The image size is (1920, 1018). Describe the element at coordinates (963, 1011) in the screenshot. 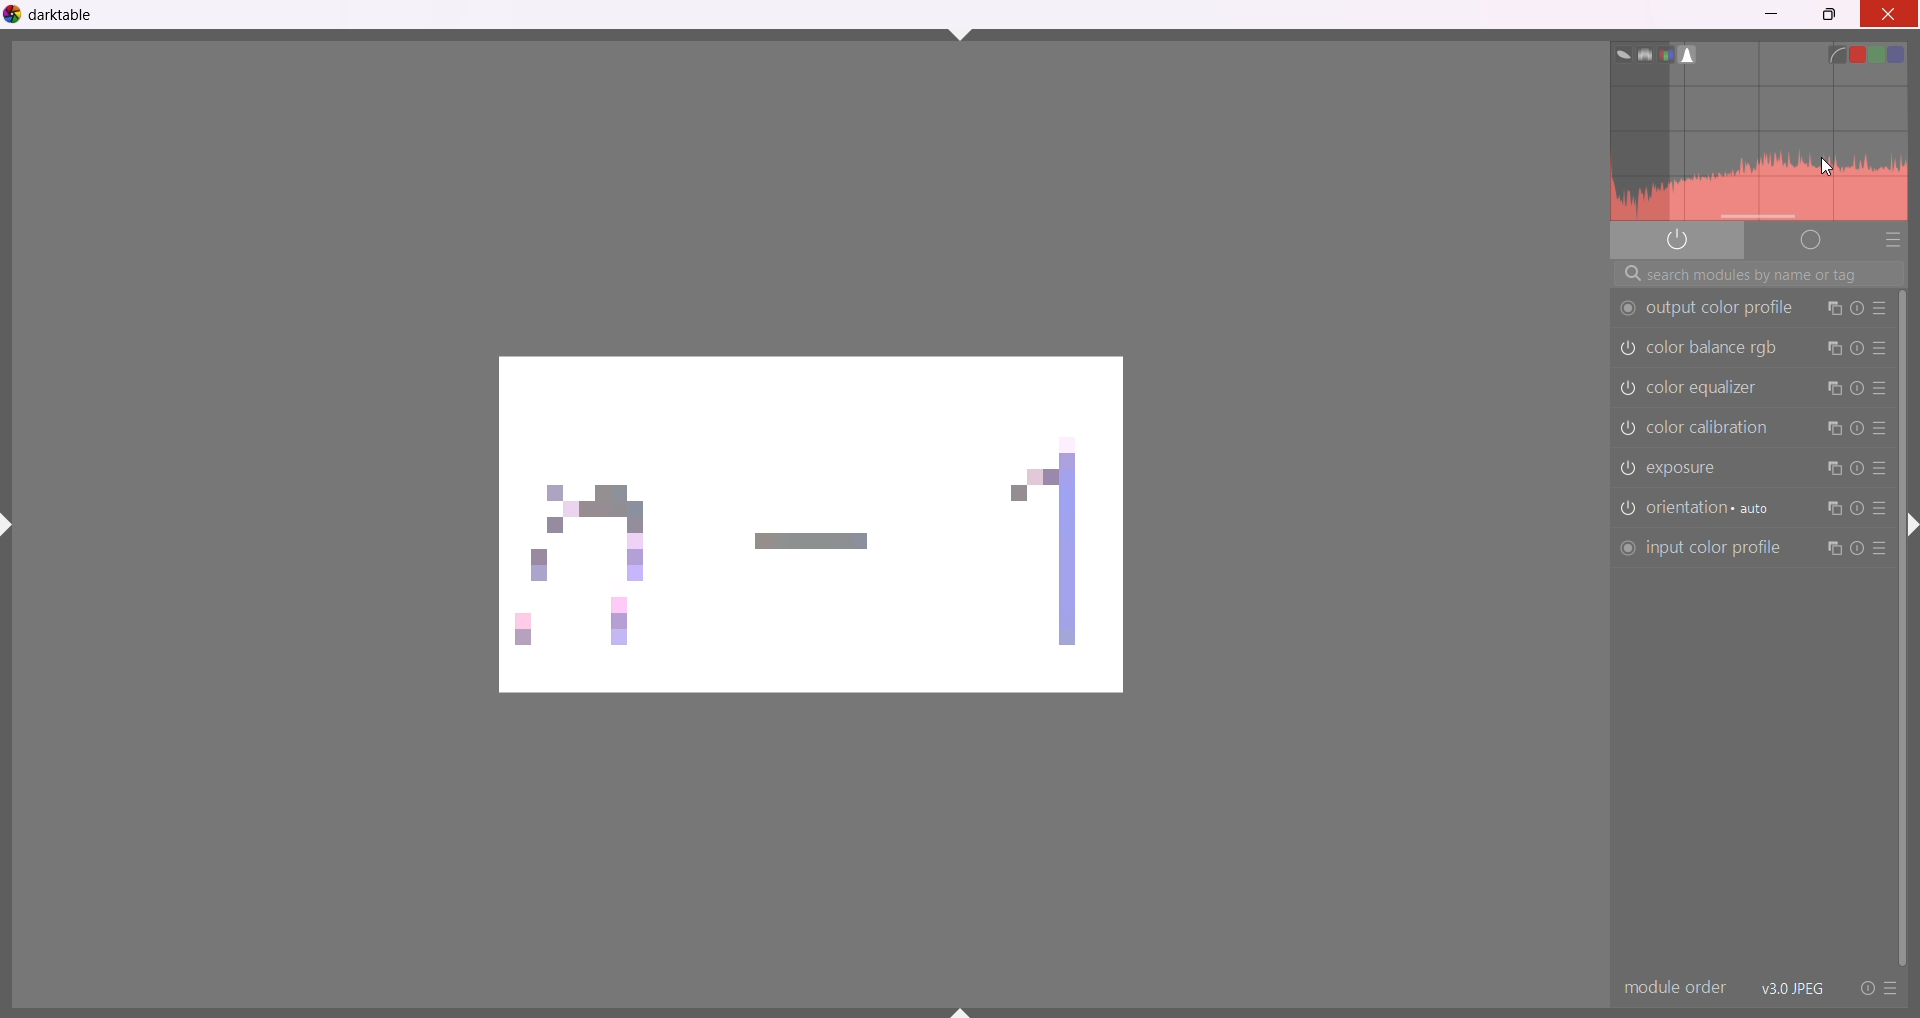

I see `shift+ctrl+b` at that location.